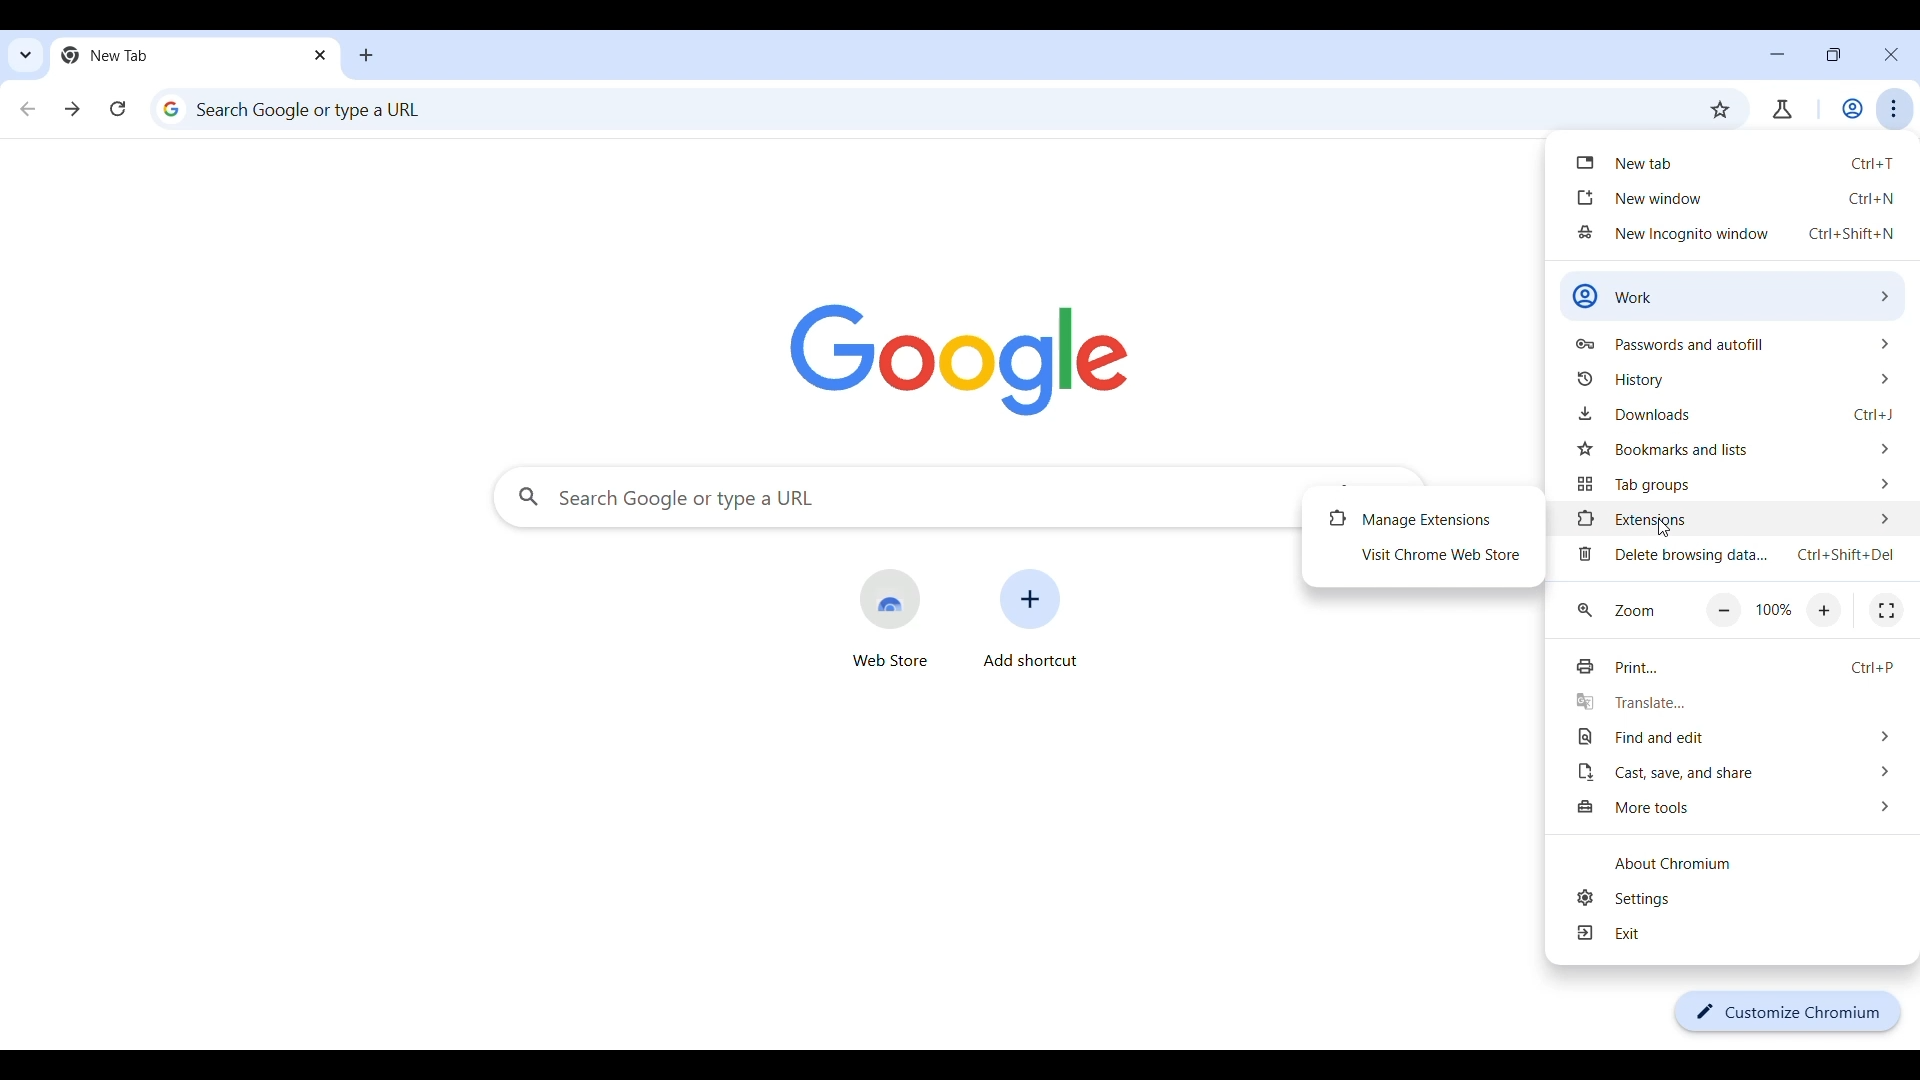 This screenshot has width=1920, height=1080. What do you see at coordinates (1732, 344) in the screenshot?
I see `Passwords and autofill options` at bounding box center [1732, 344].